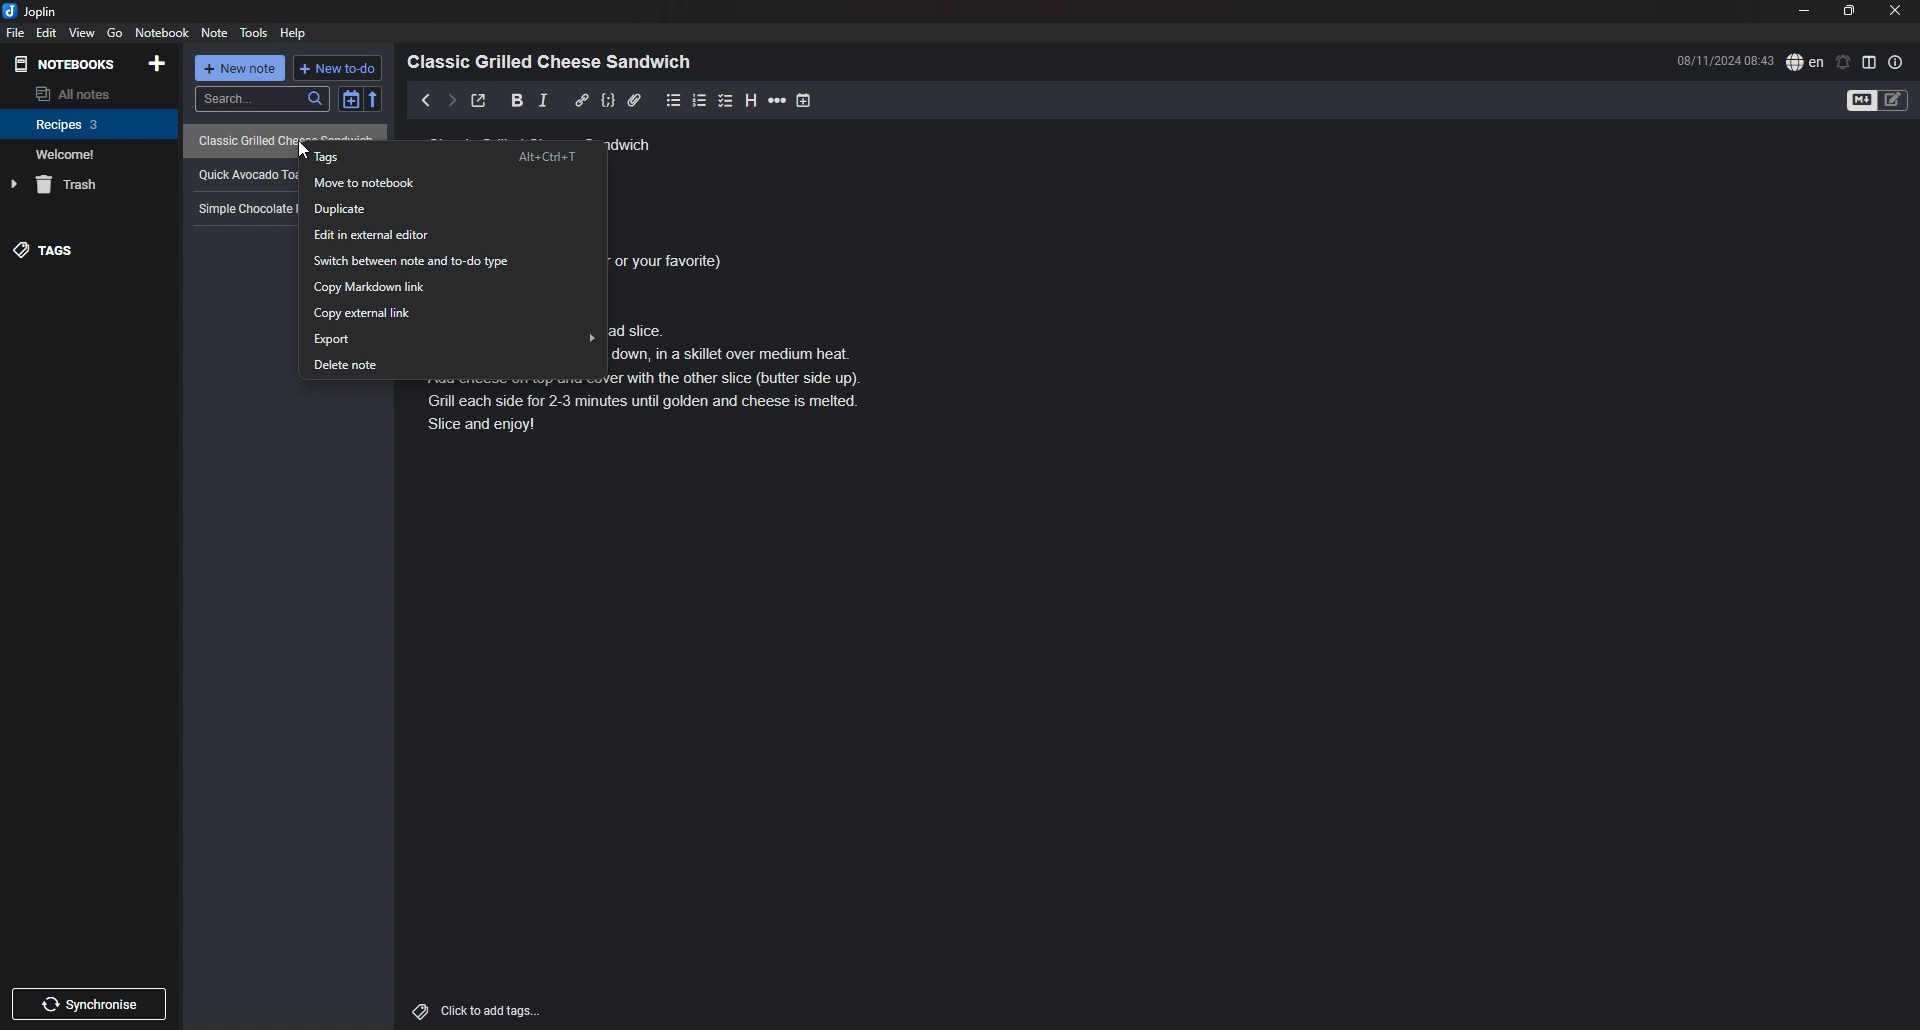  What do you see at coordinates (543, 100) in the screenshot?
I see `italic` at bounding box center [543, 100].